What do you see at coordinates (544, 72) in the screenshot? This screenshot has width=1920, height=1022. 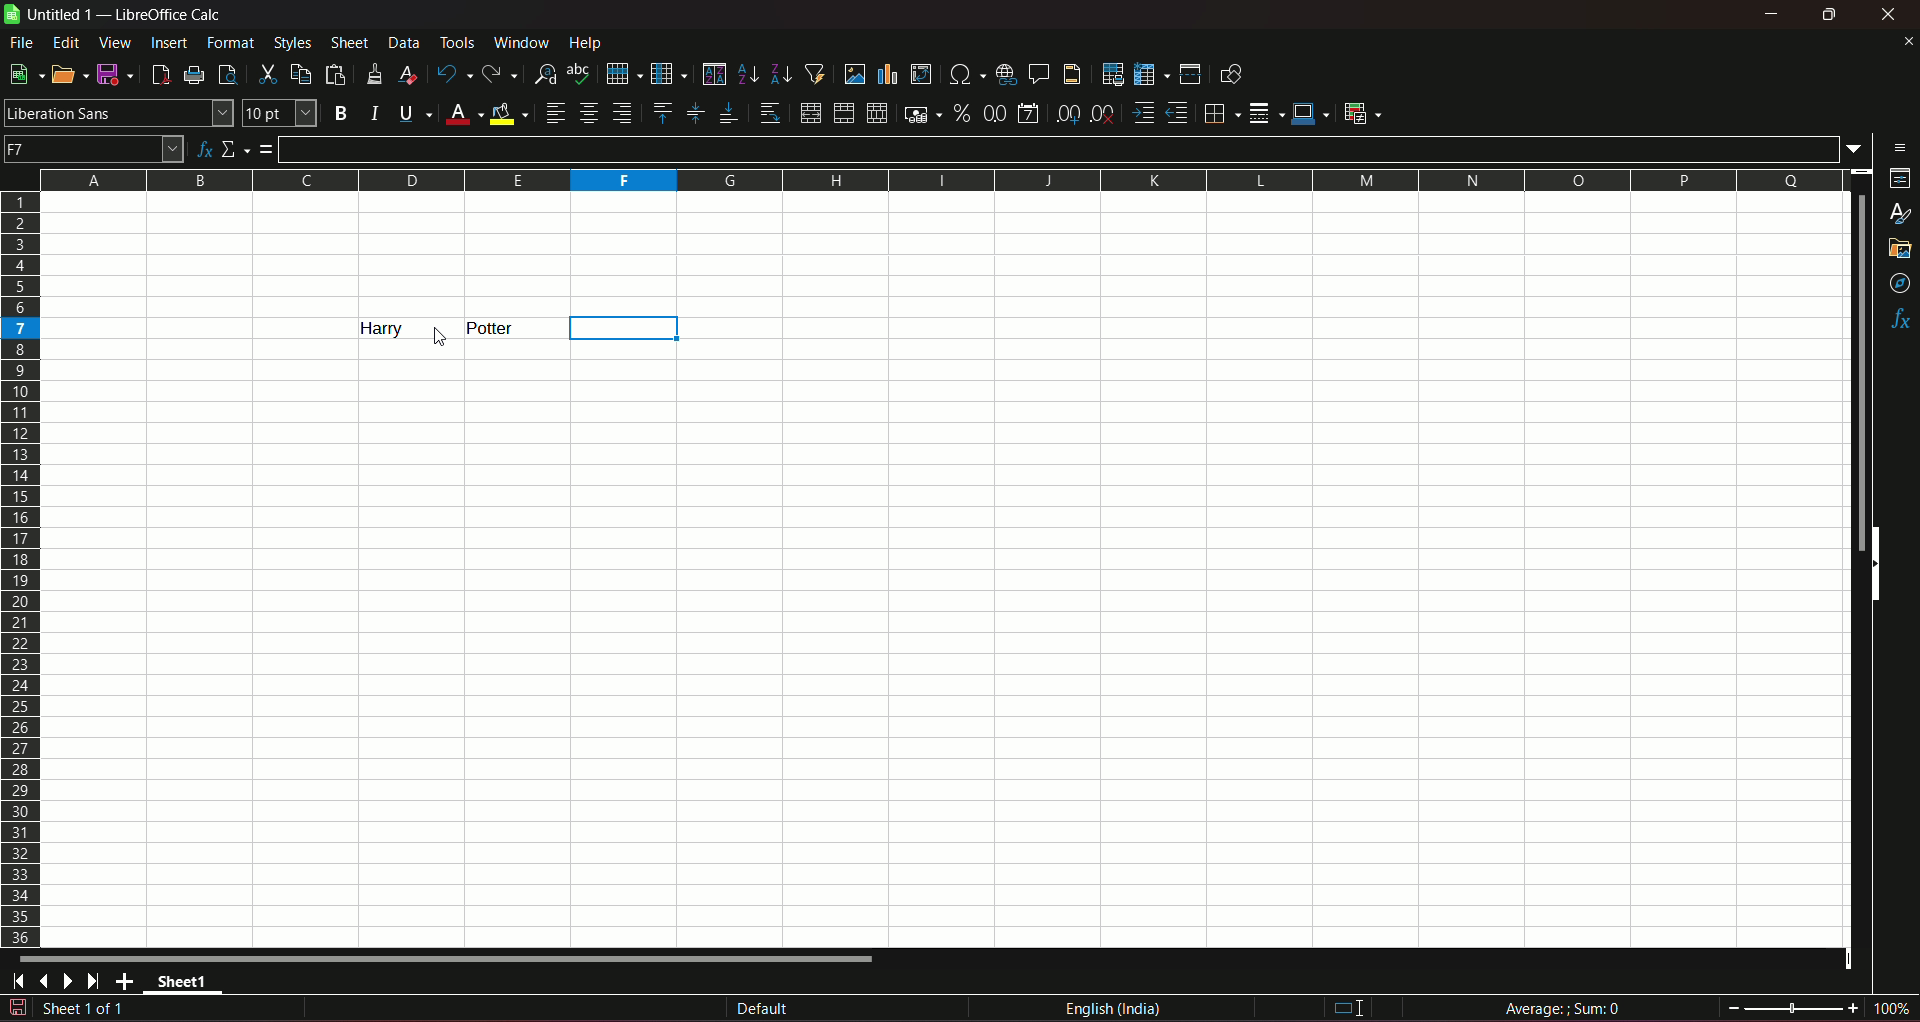 I see `find and replace` at bounding box center [544, 72].